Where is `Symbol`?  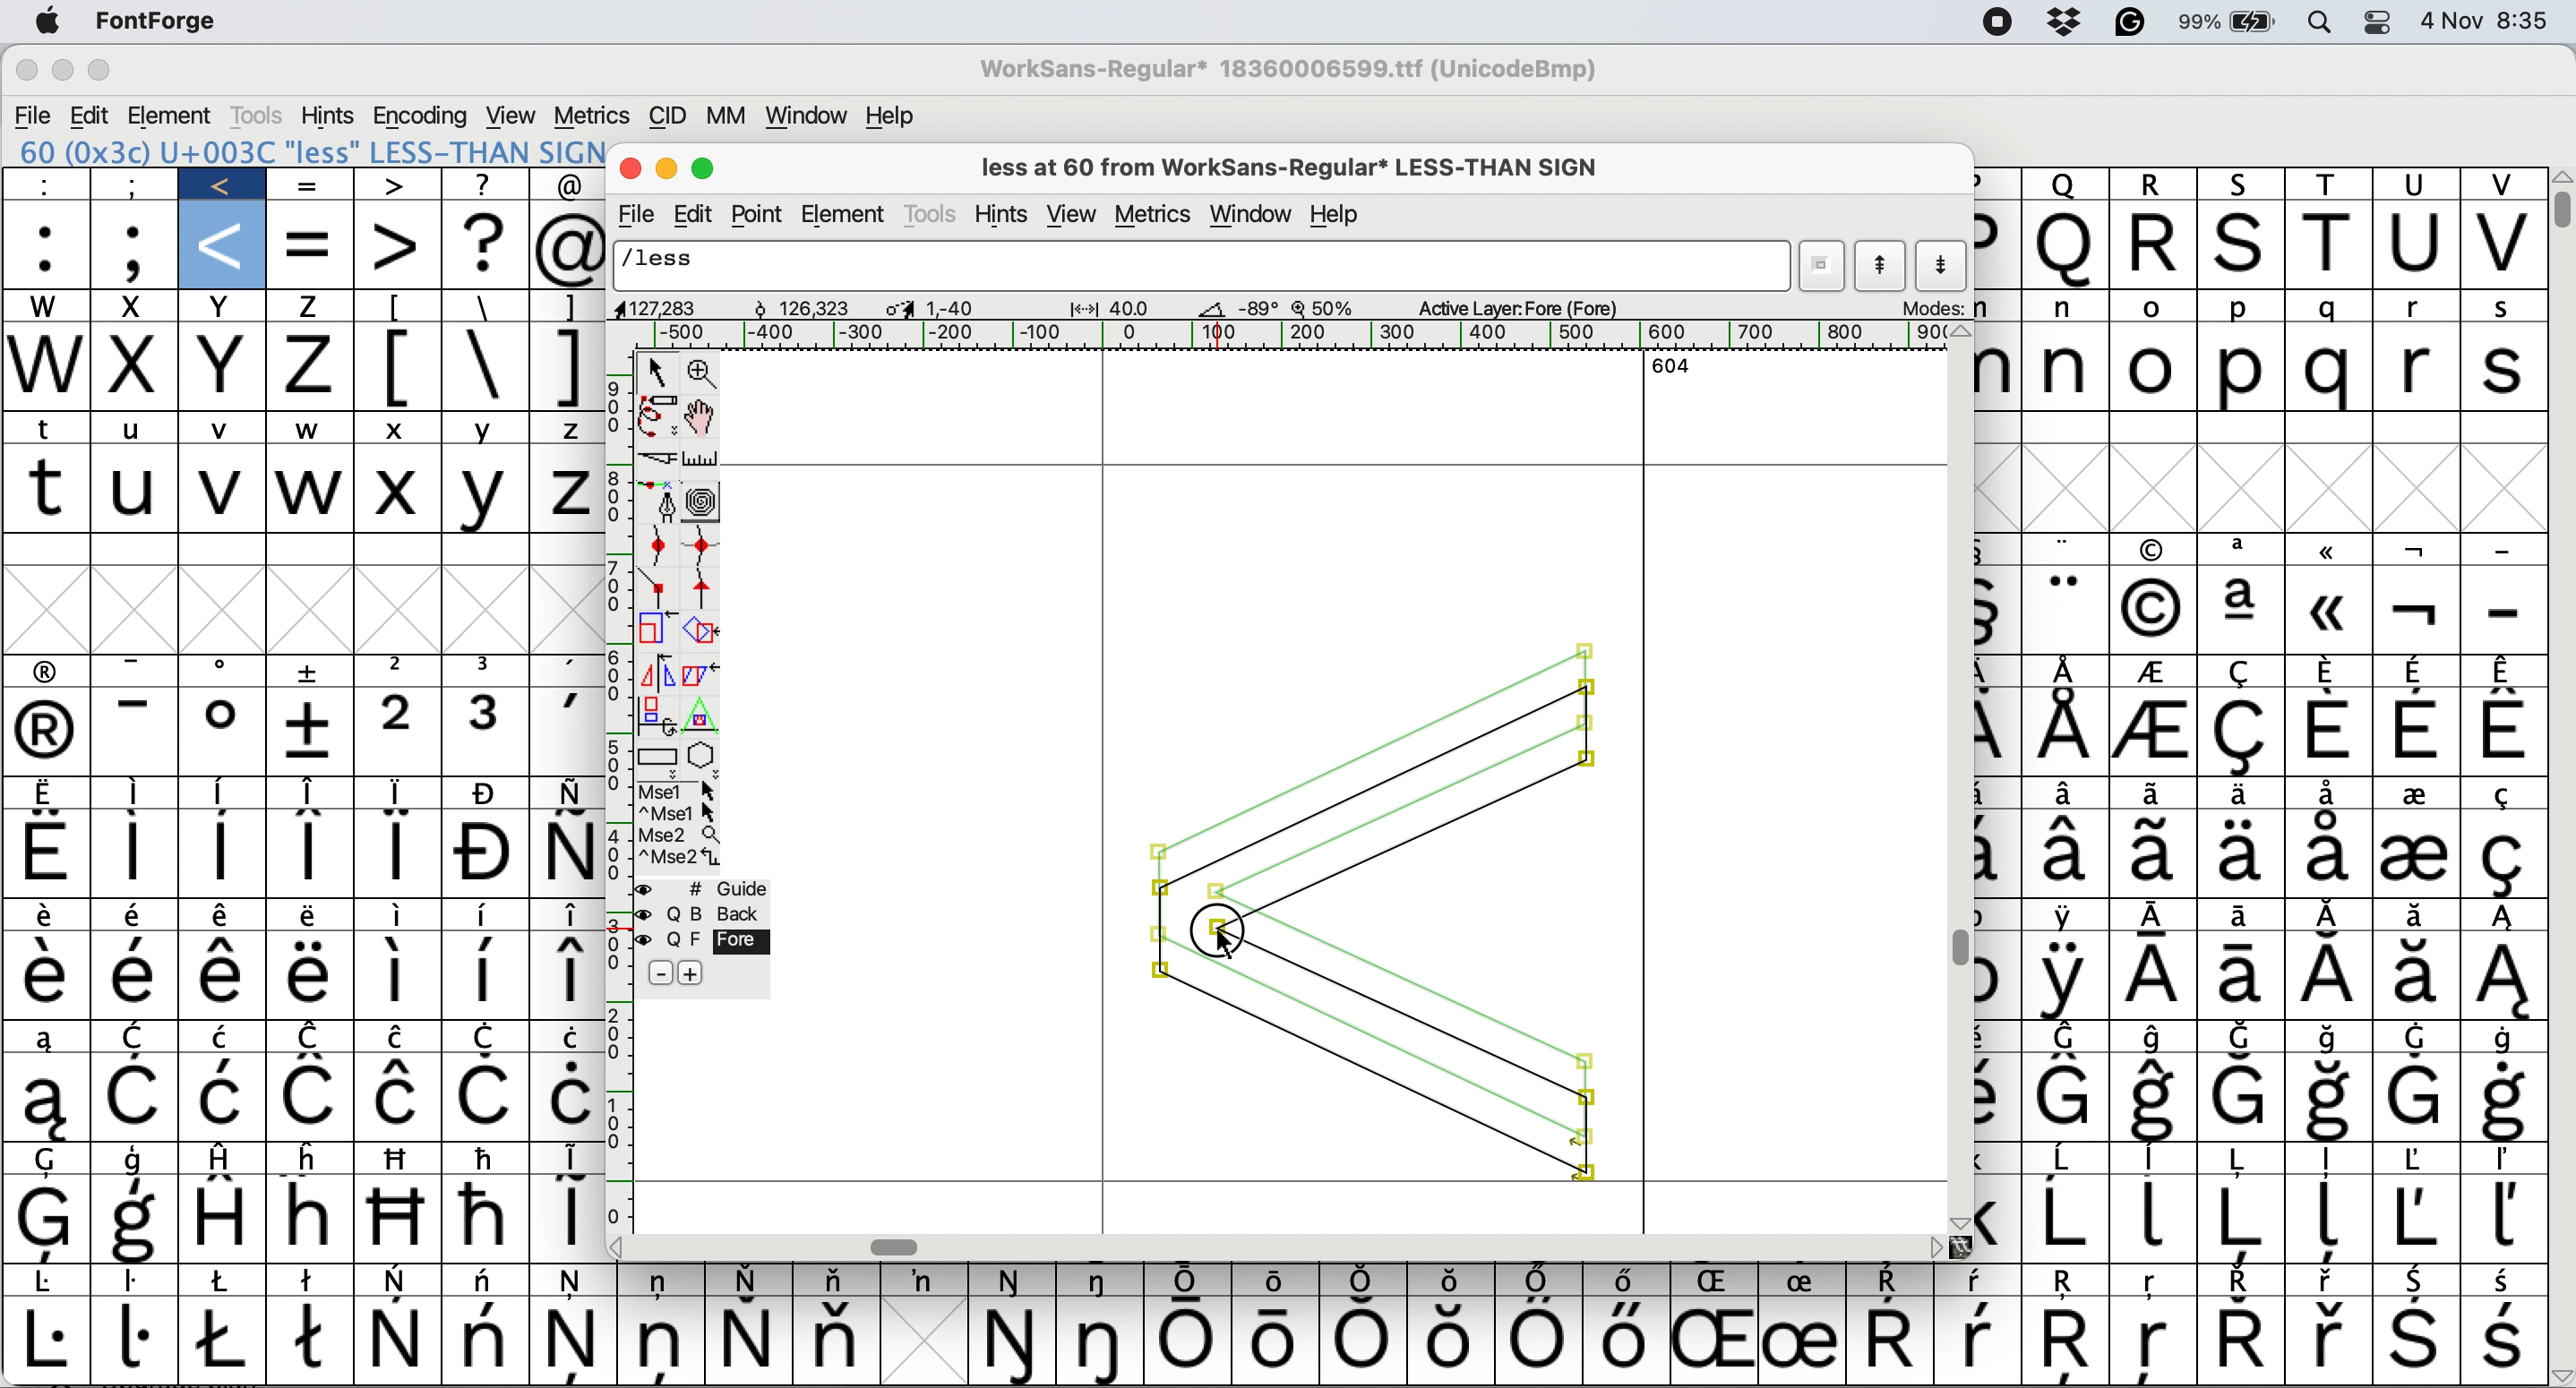
Symbol is located at coordinates (2329, 1038).